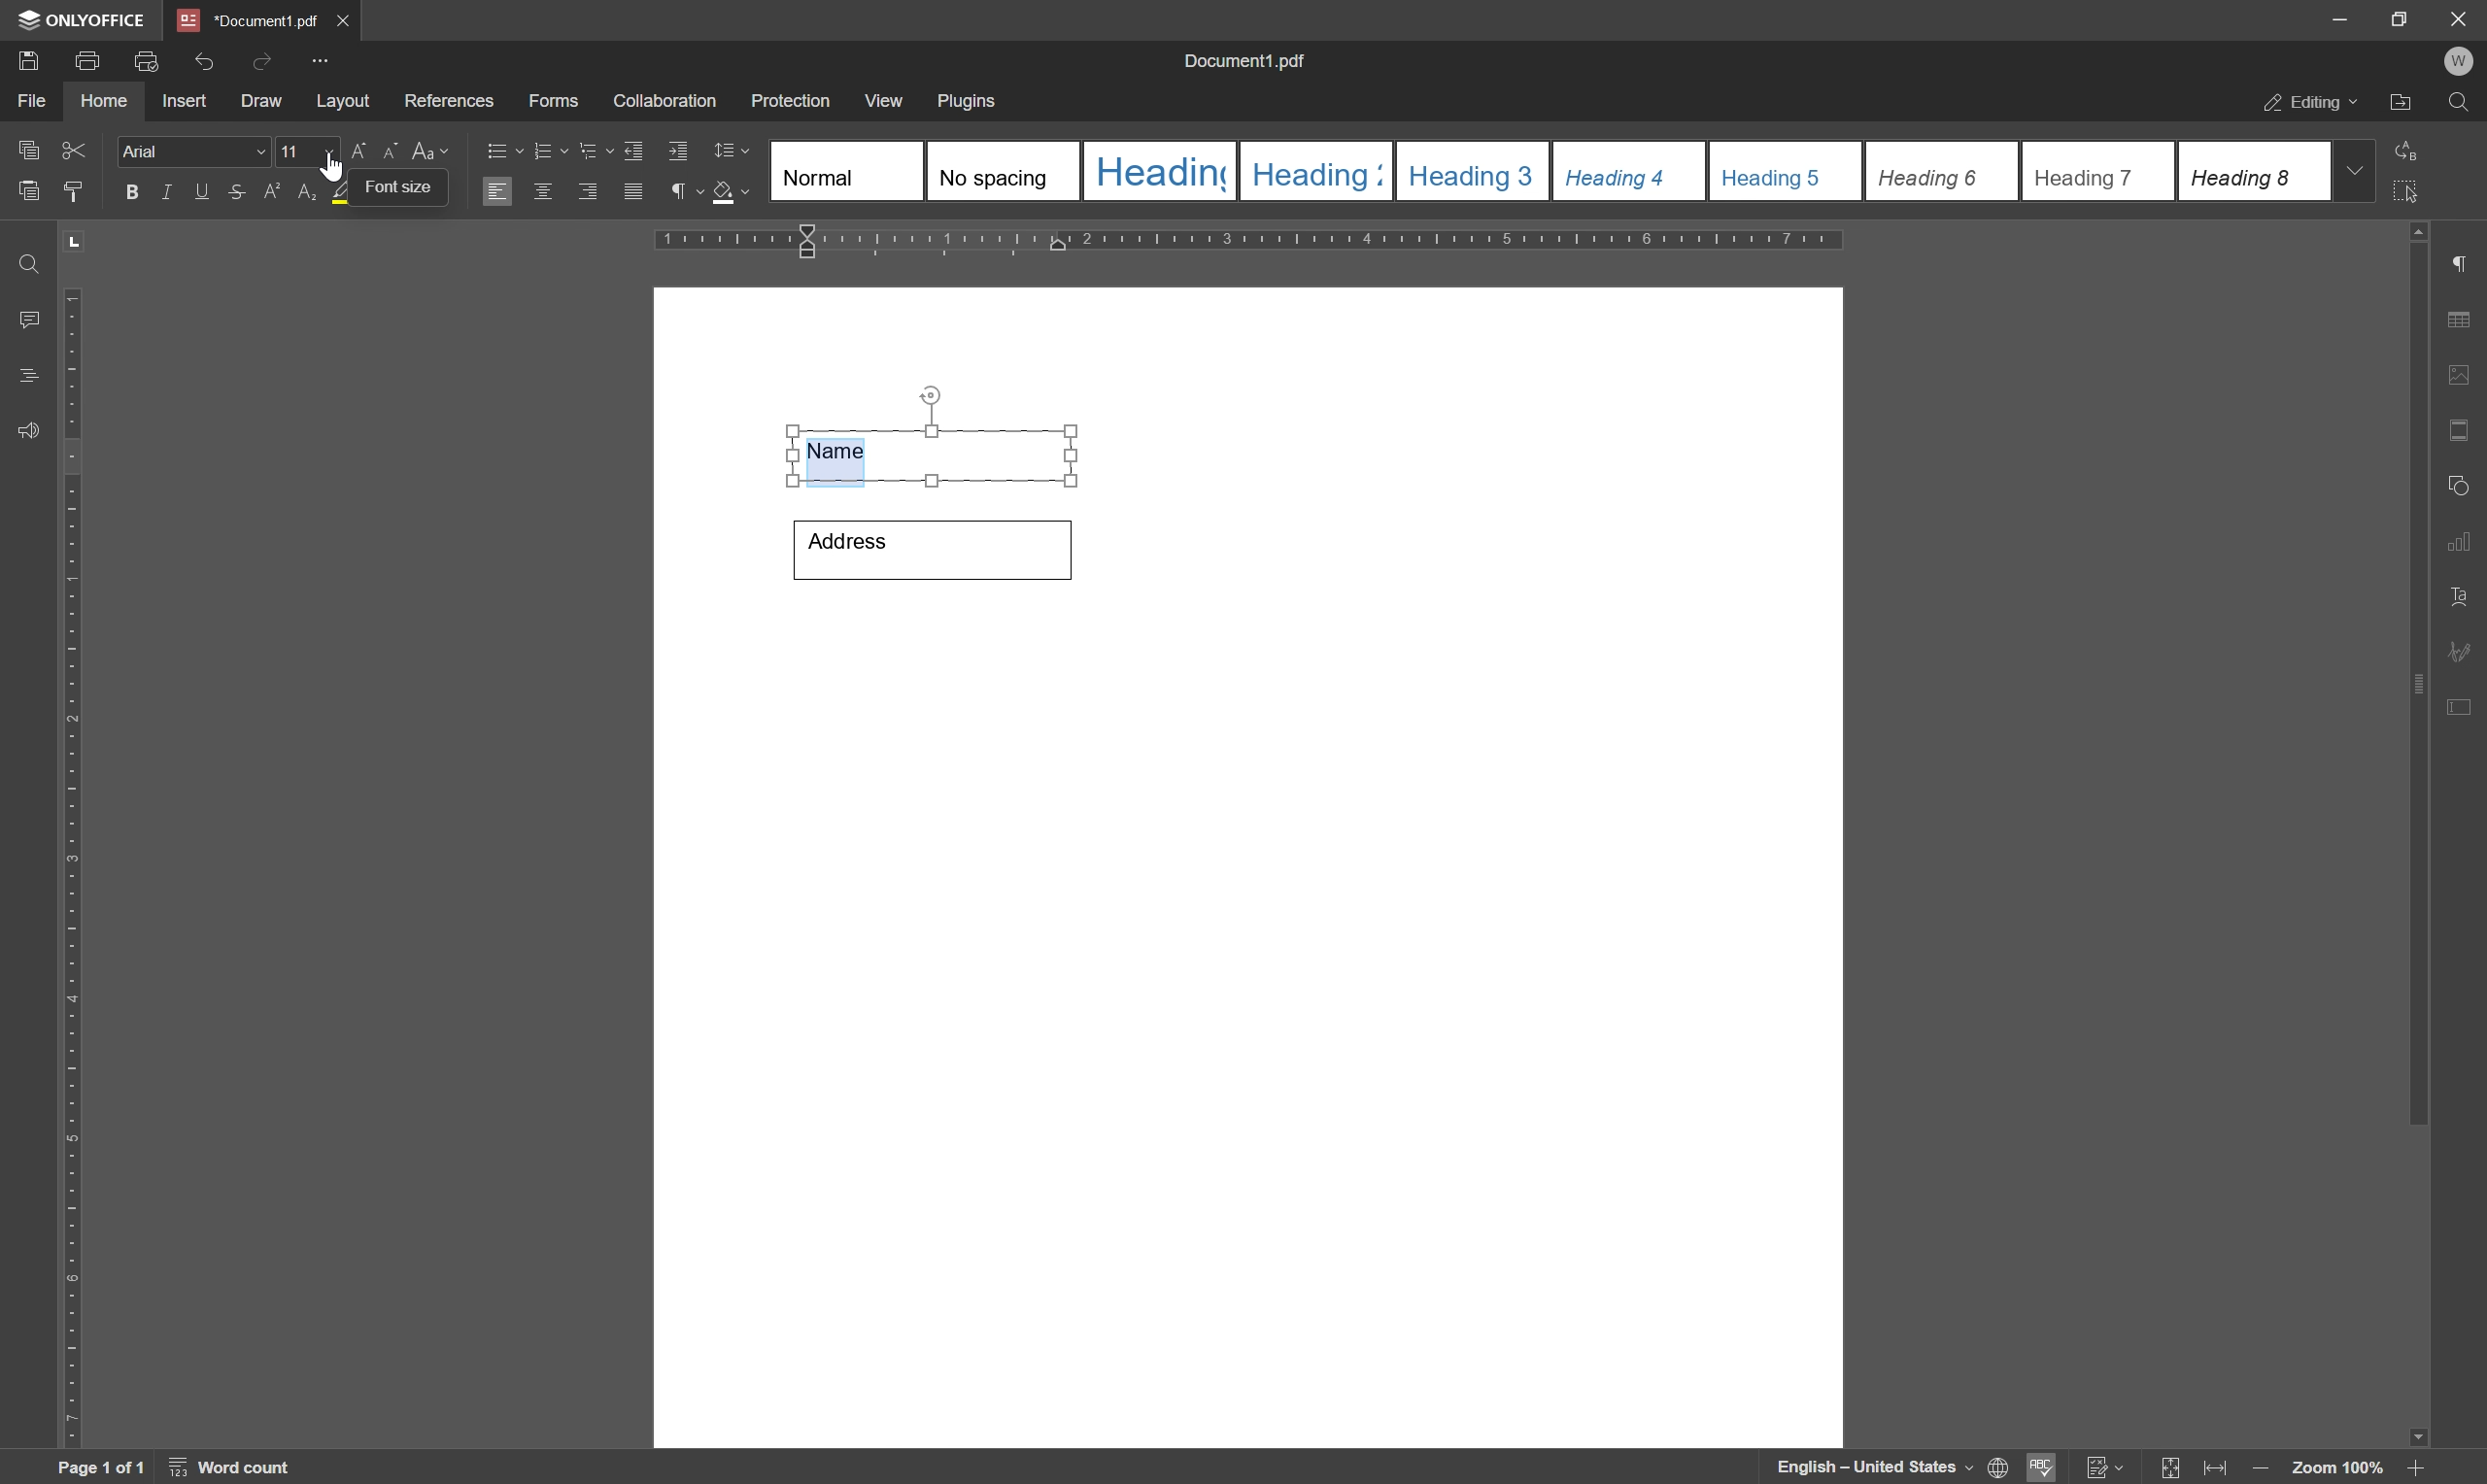 The height and width of the screenshot is (1484, 2487). I want to click on track changes, so click(2103, 1468).